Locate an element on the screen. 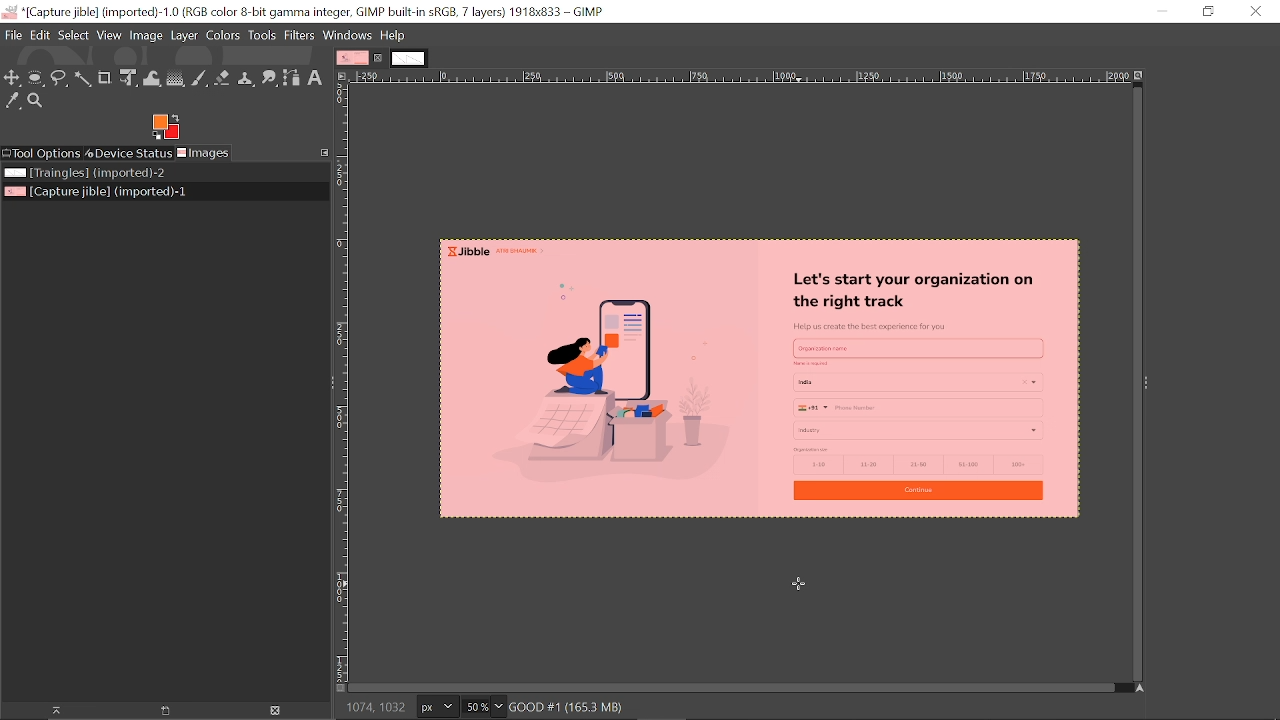 The image size is (1280, 720). Tools is located at coordinates (261, 35).